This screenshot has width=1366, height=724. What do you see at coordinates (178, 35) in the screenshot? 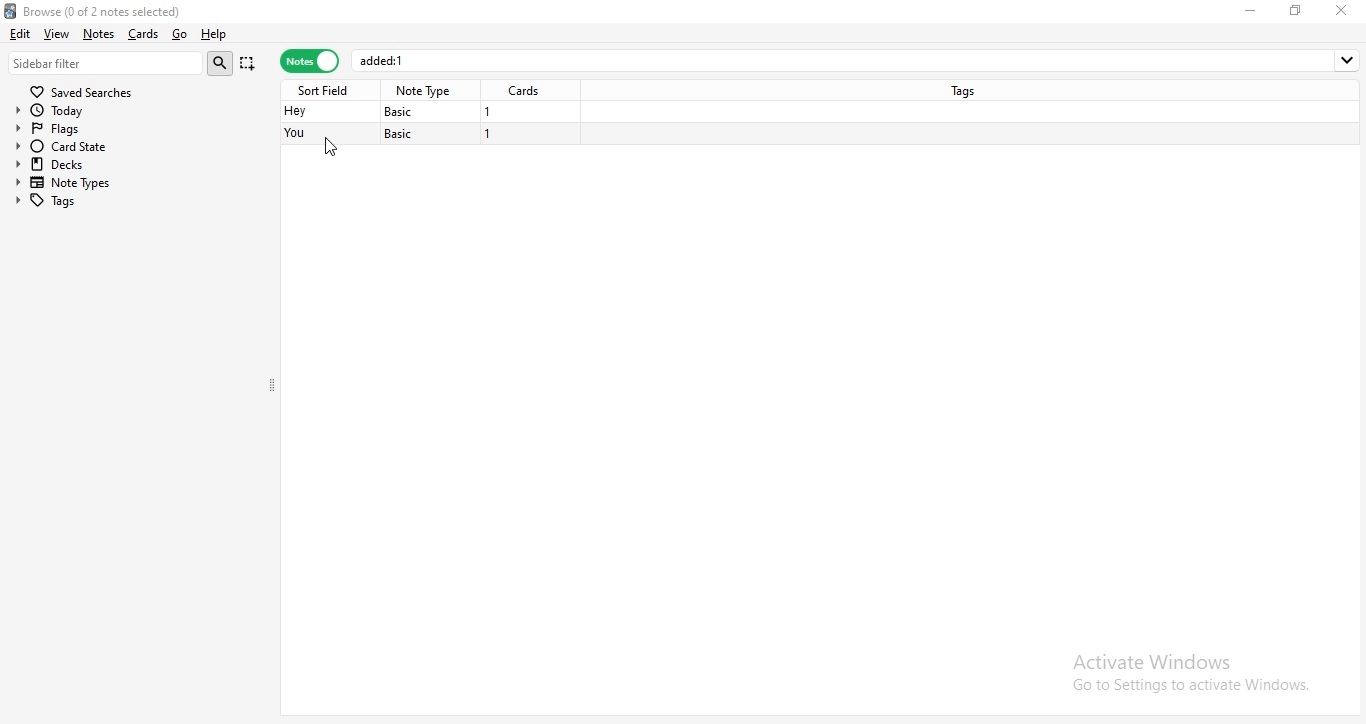
I see `go` at bounding box center [178, 35].